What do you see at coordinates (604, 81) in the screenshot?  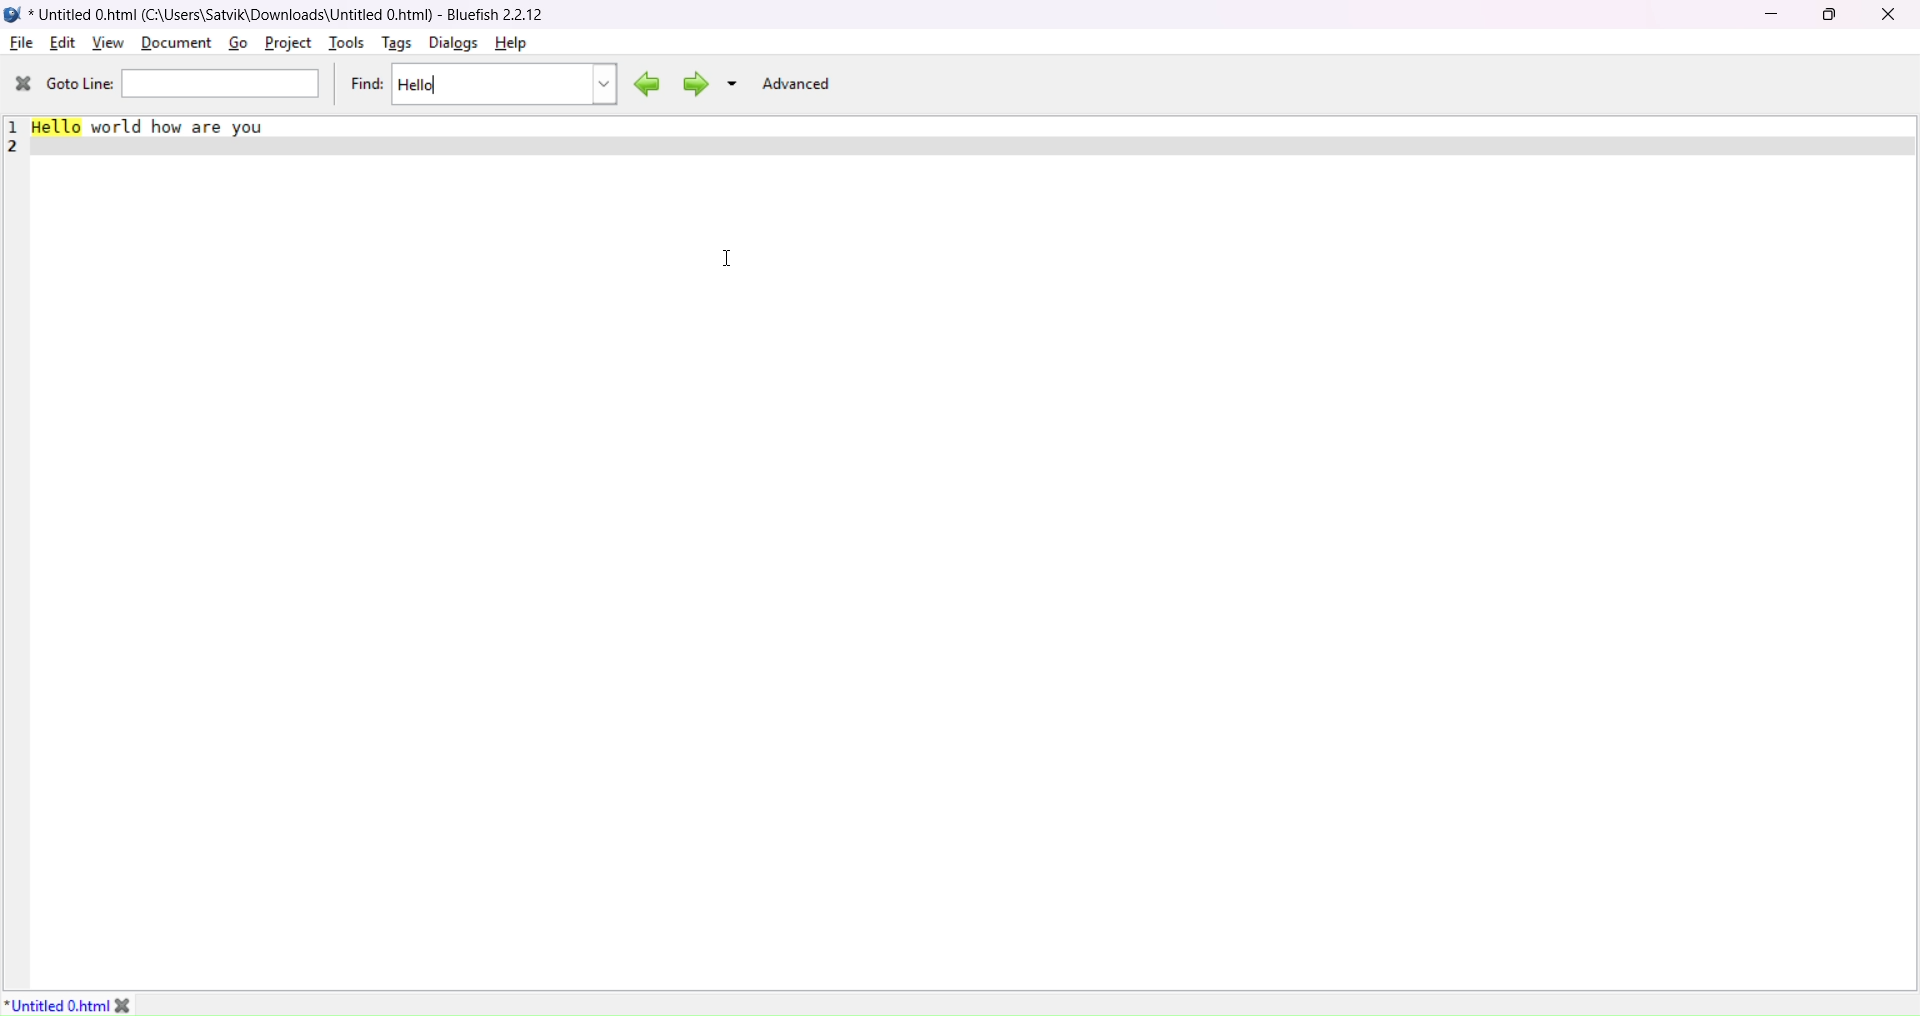 I see `find dropdown` at bounding box center [604, 81].